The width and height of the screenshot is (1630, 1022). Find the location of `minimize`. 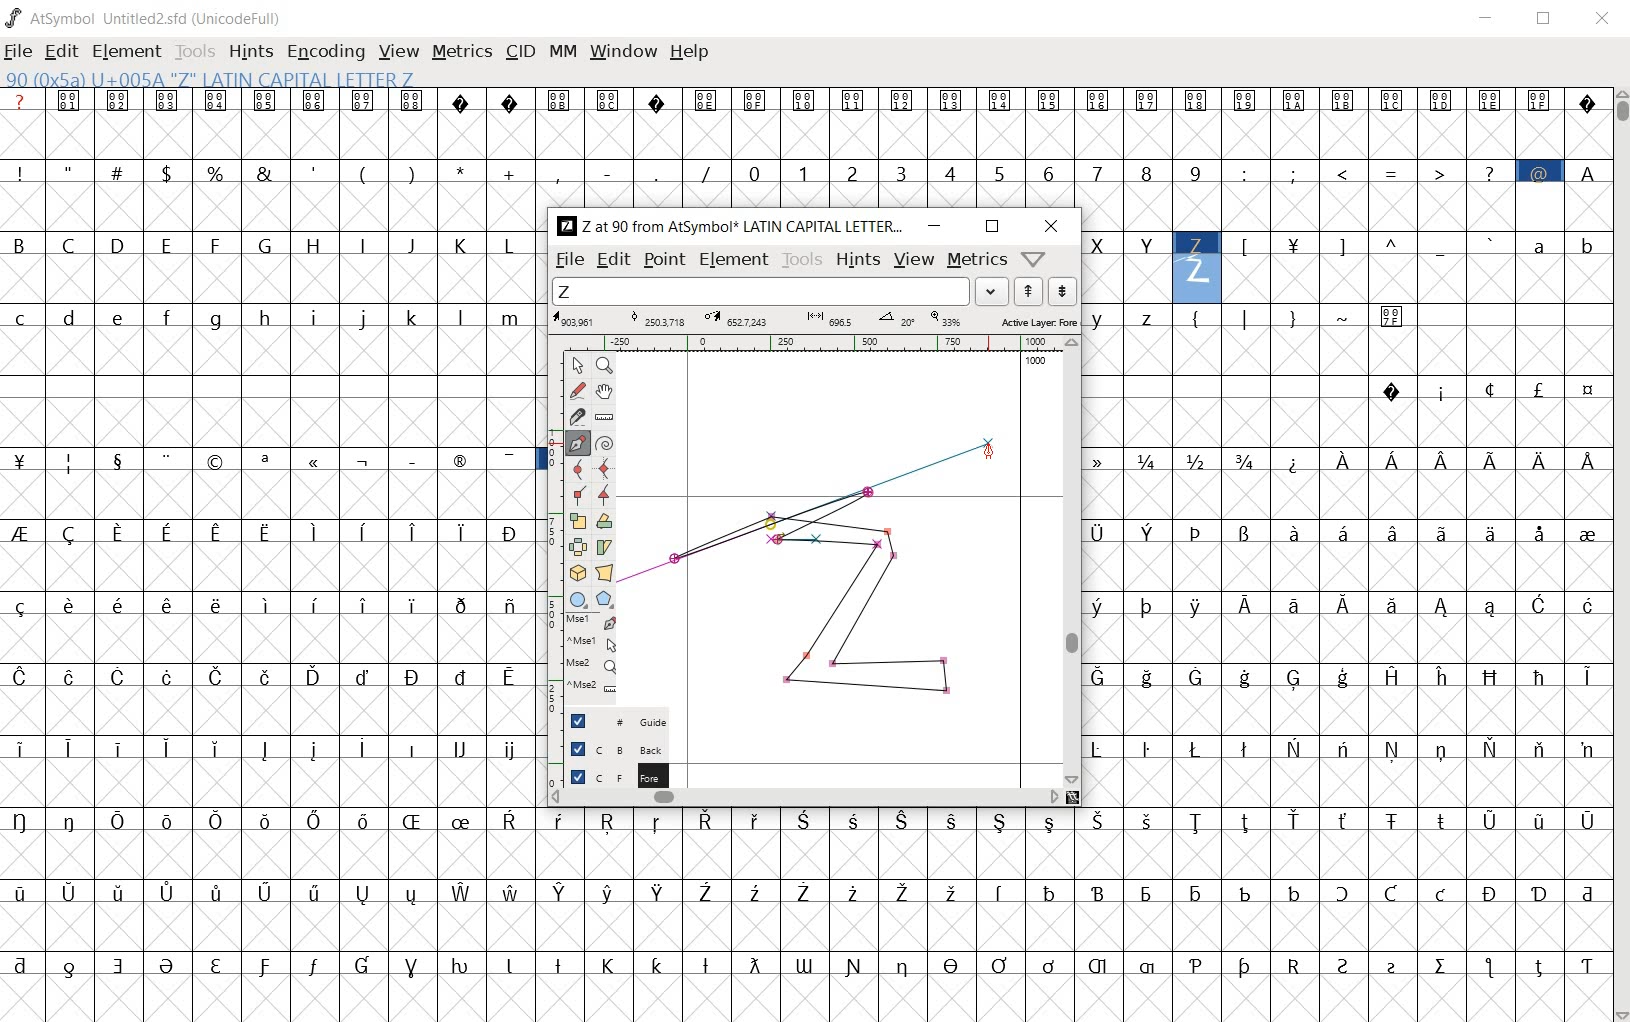

minimize is located at coordinates (1490, 21).